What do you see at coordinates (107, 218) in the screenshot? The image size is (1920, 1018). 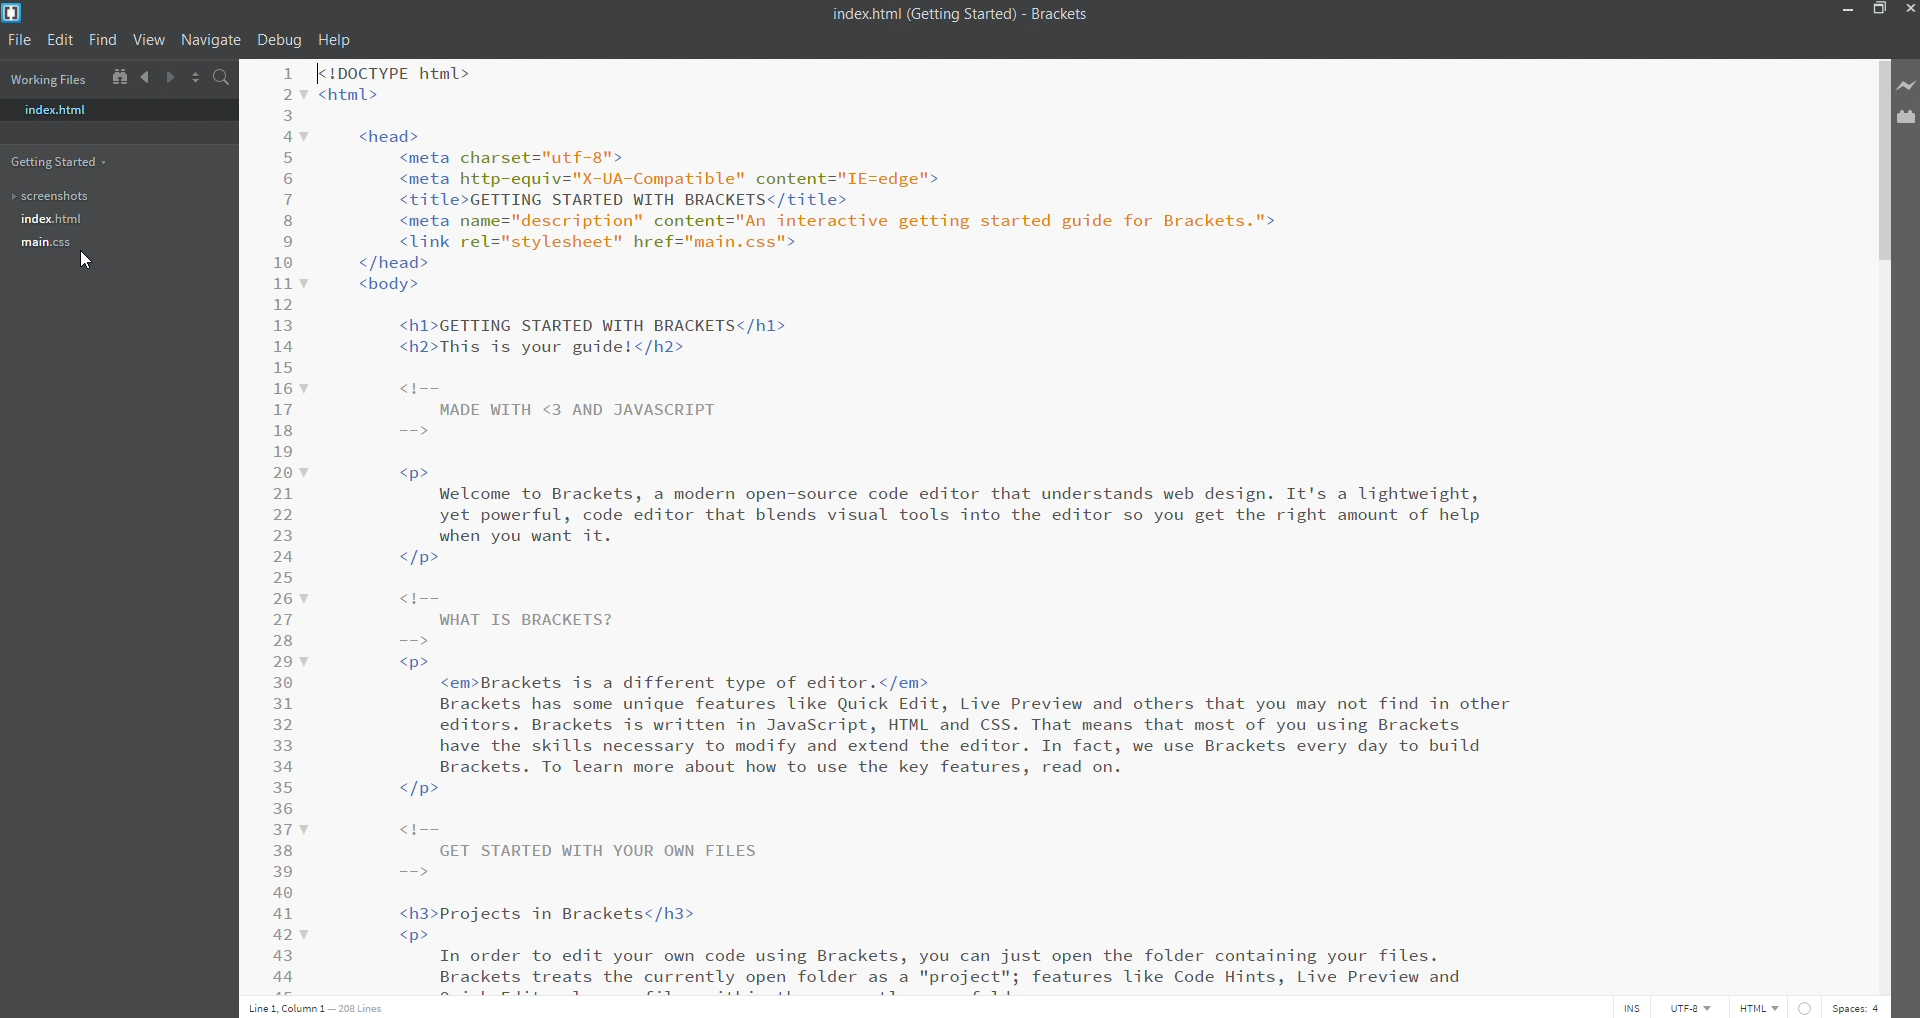 I see `index.html` at bounding box center [107, 218].